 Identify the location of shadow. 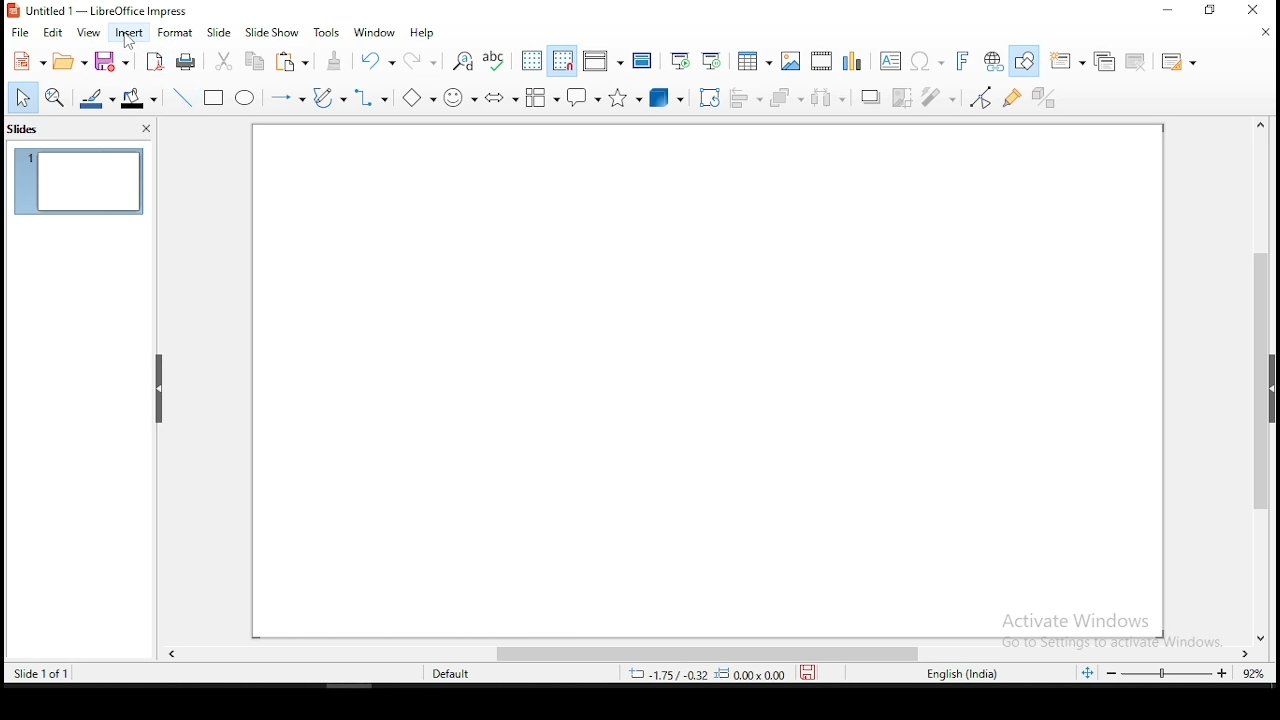
(903, 97).